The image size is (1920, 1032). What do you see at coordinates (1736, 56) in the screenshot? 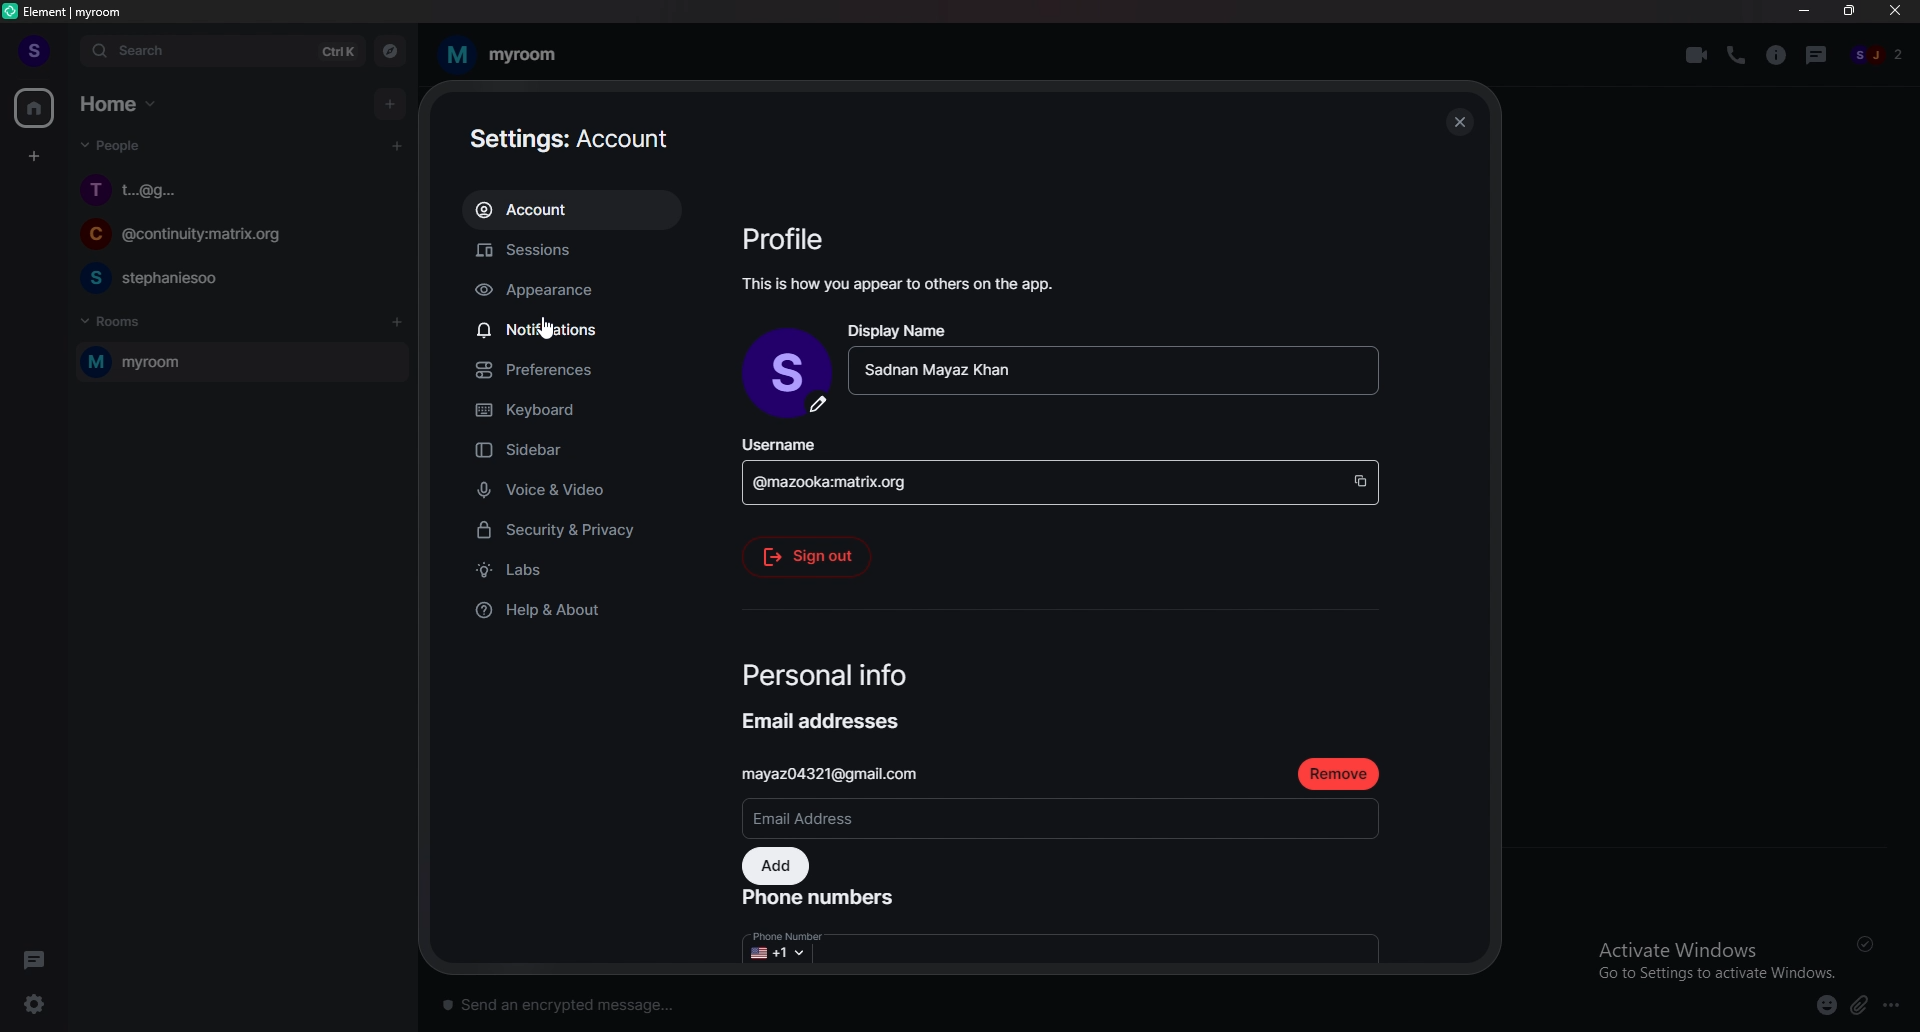
I see `voice call` at bounding box center [1736, 56].